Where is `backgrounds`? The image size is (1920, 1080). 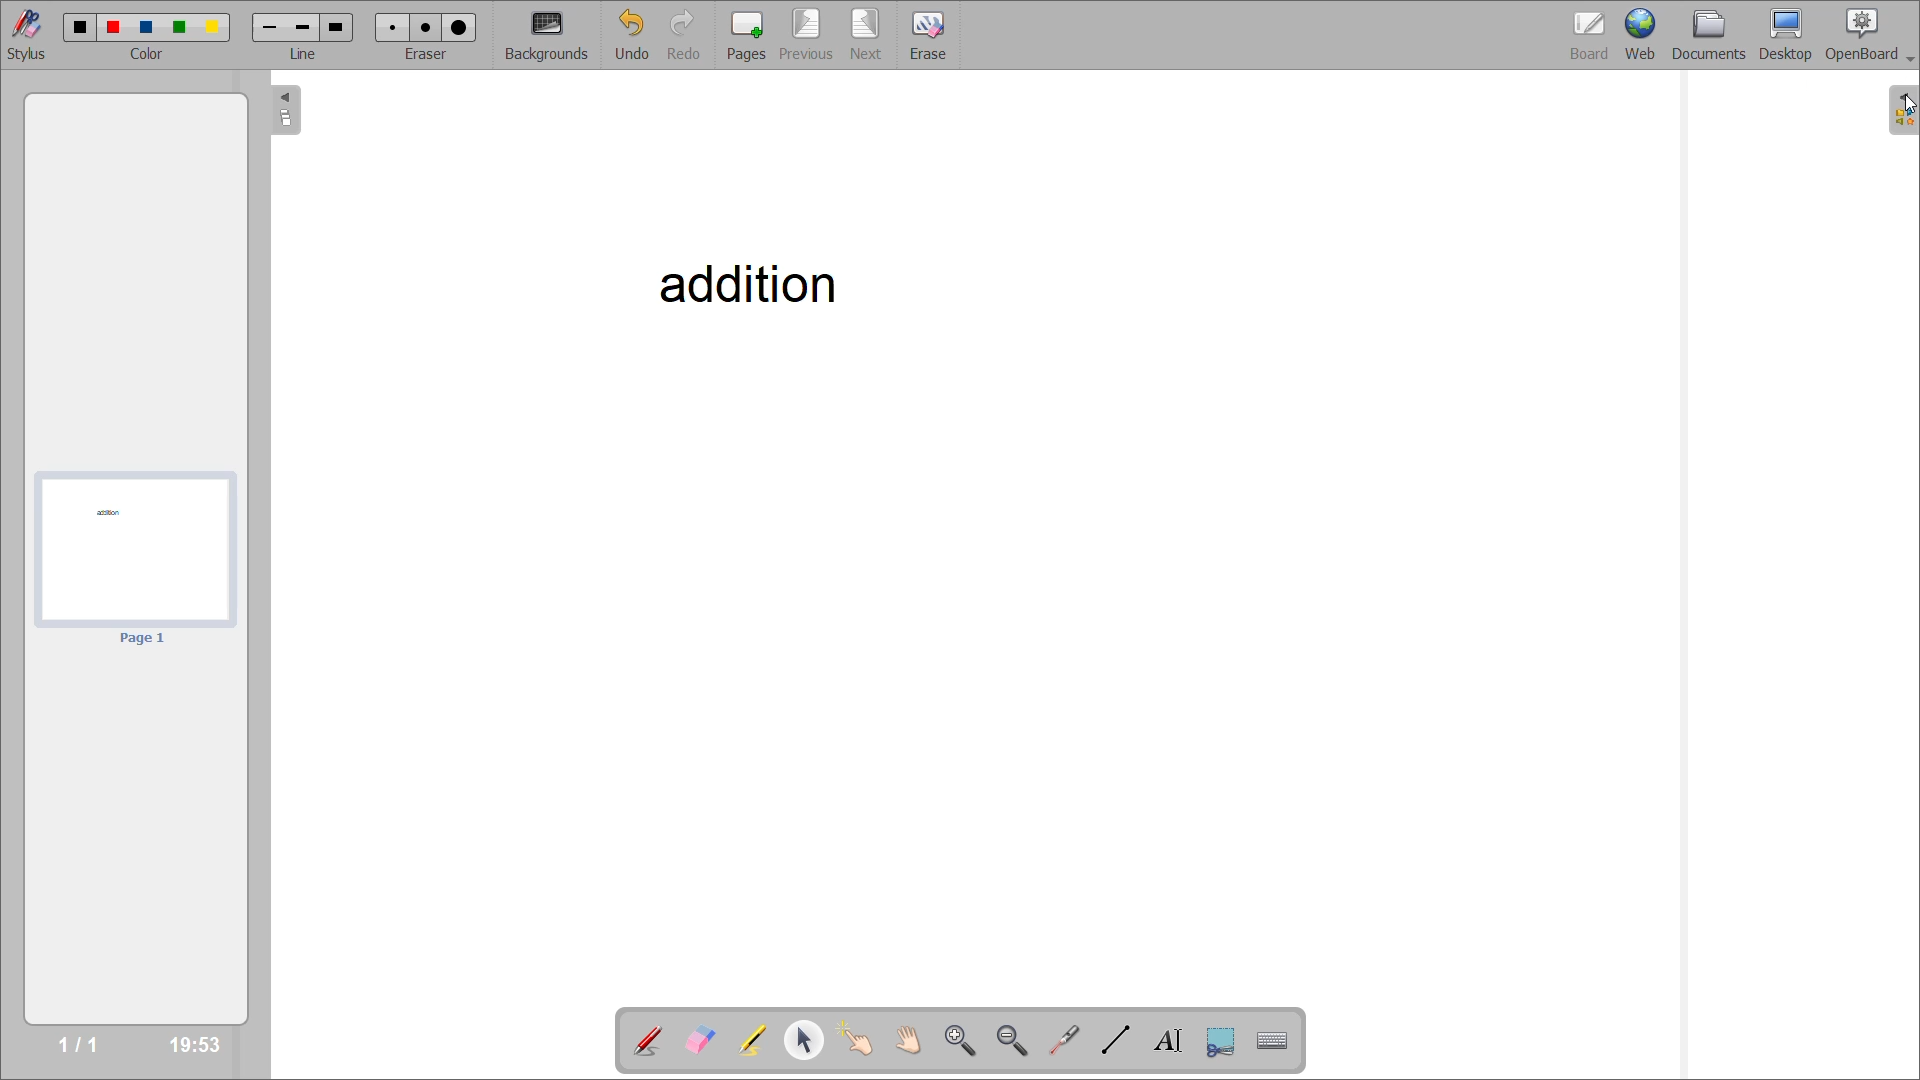
backgrounds is located at coordinates (555, 35).